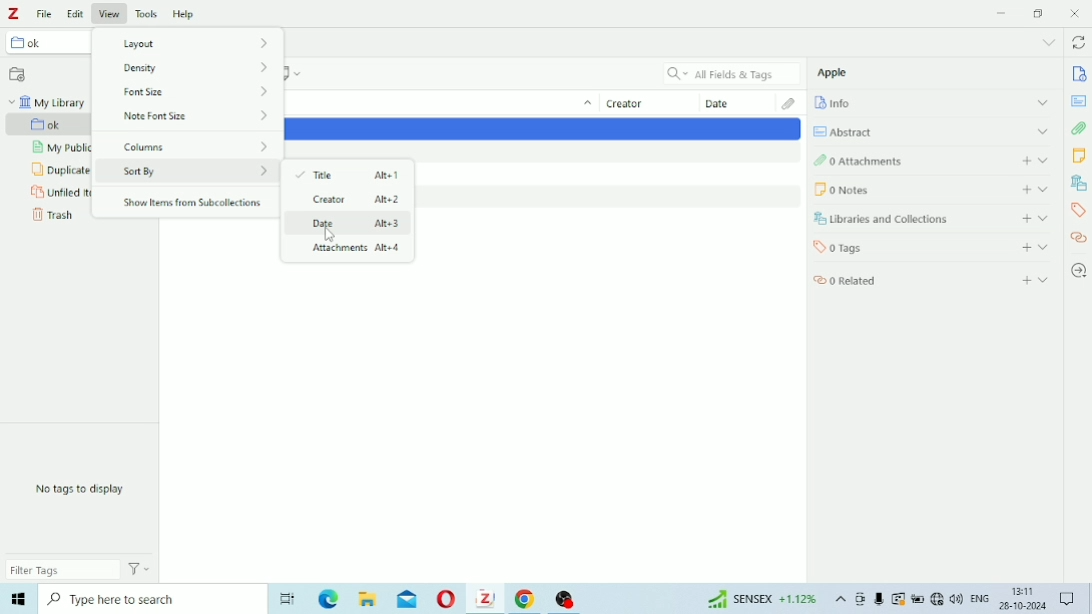 This screenshot has height=614, width=1092. I want to click on Creator Alt + 2, so click(348, 200).